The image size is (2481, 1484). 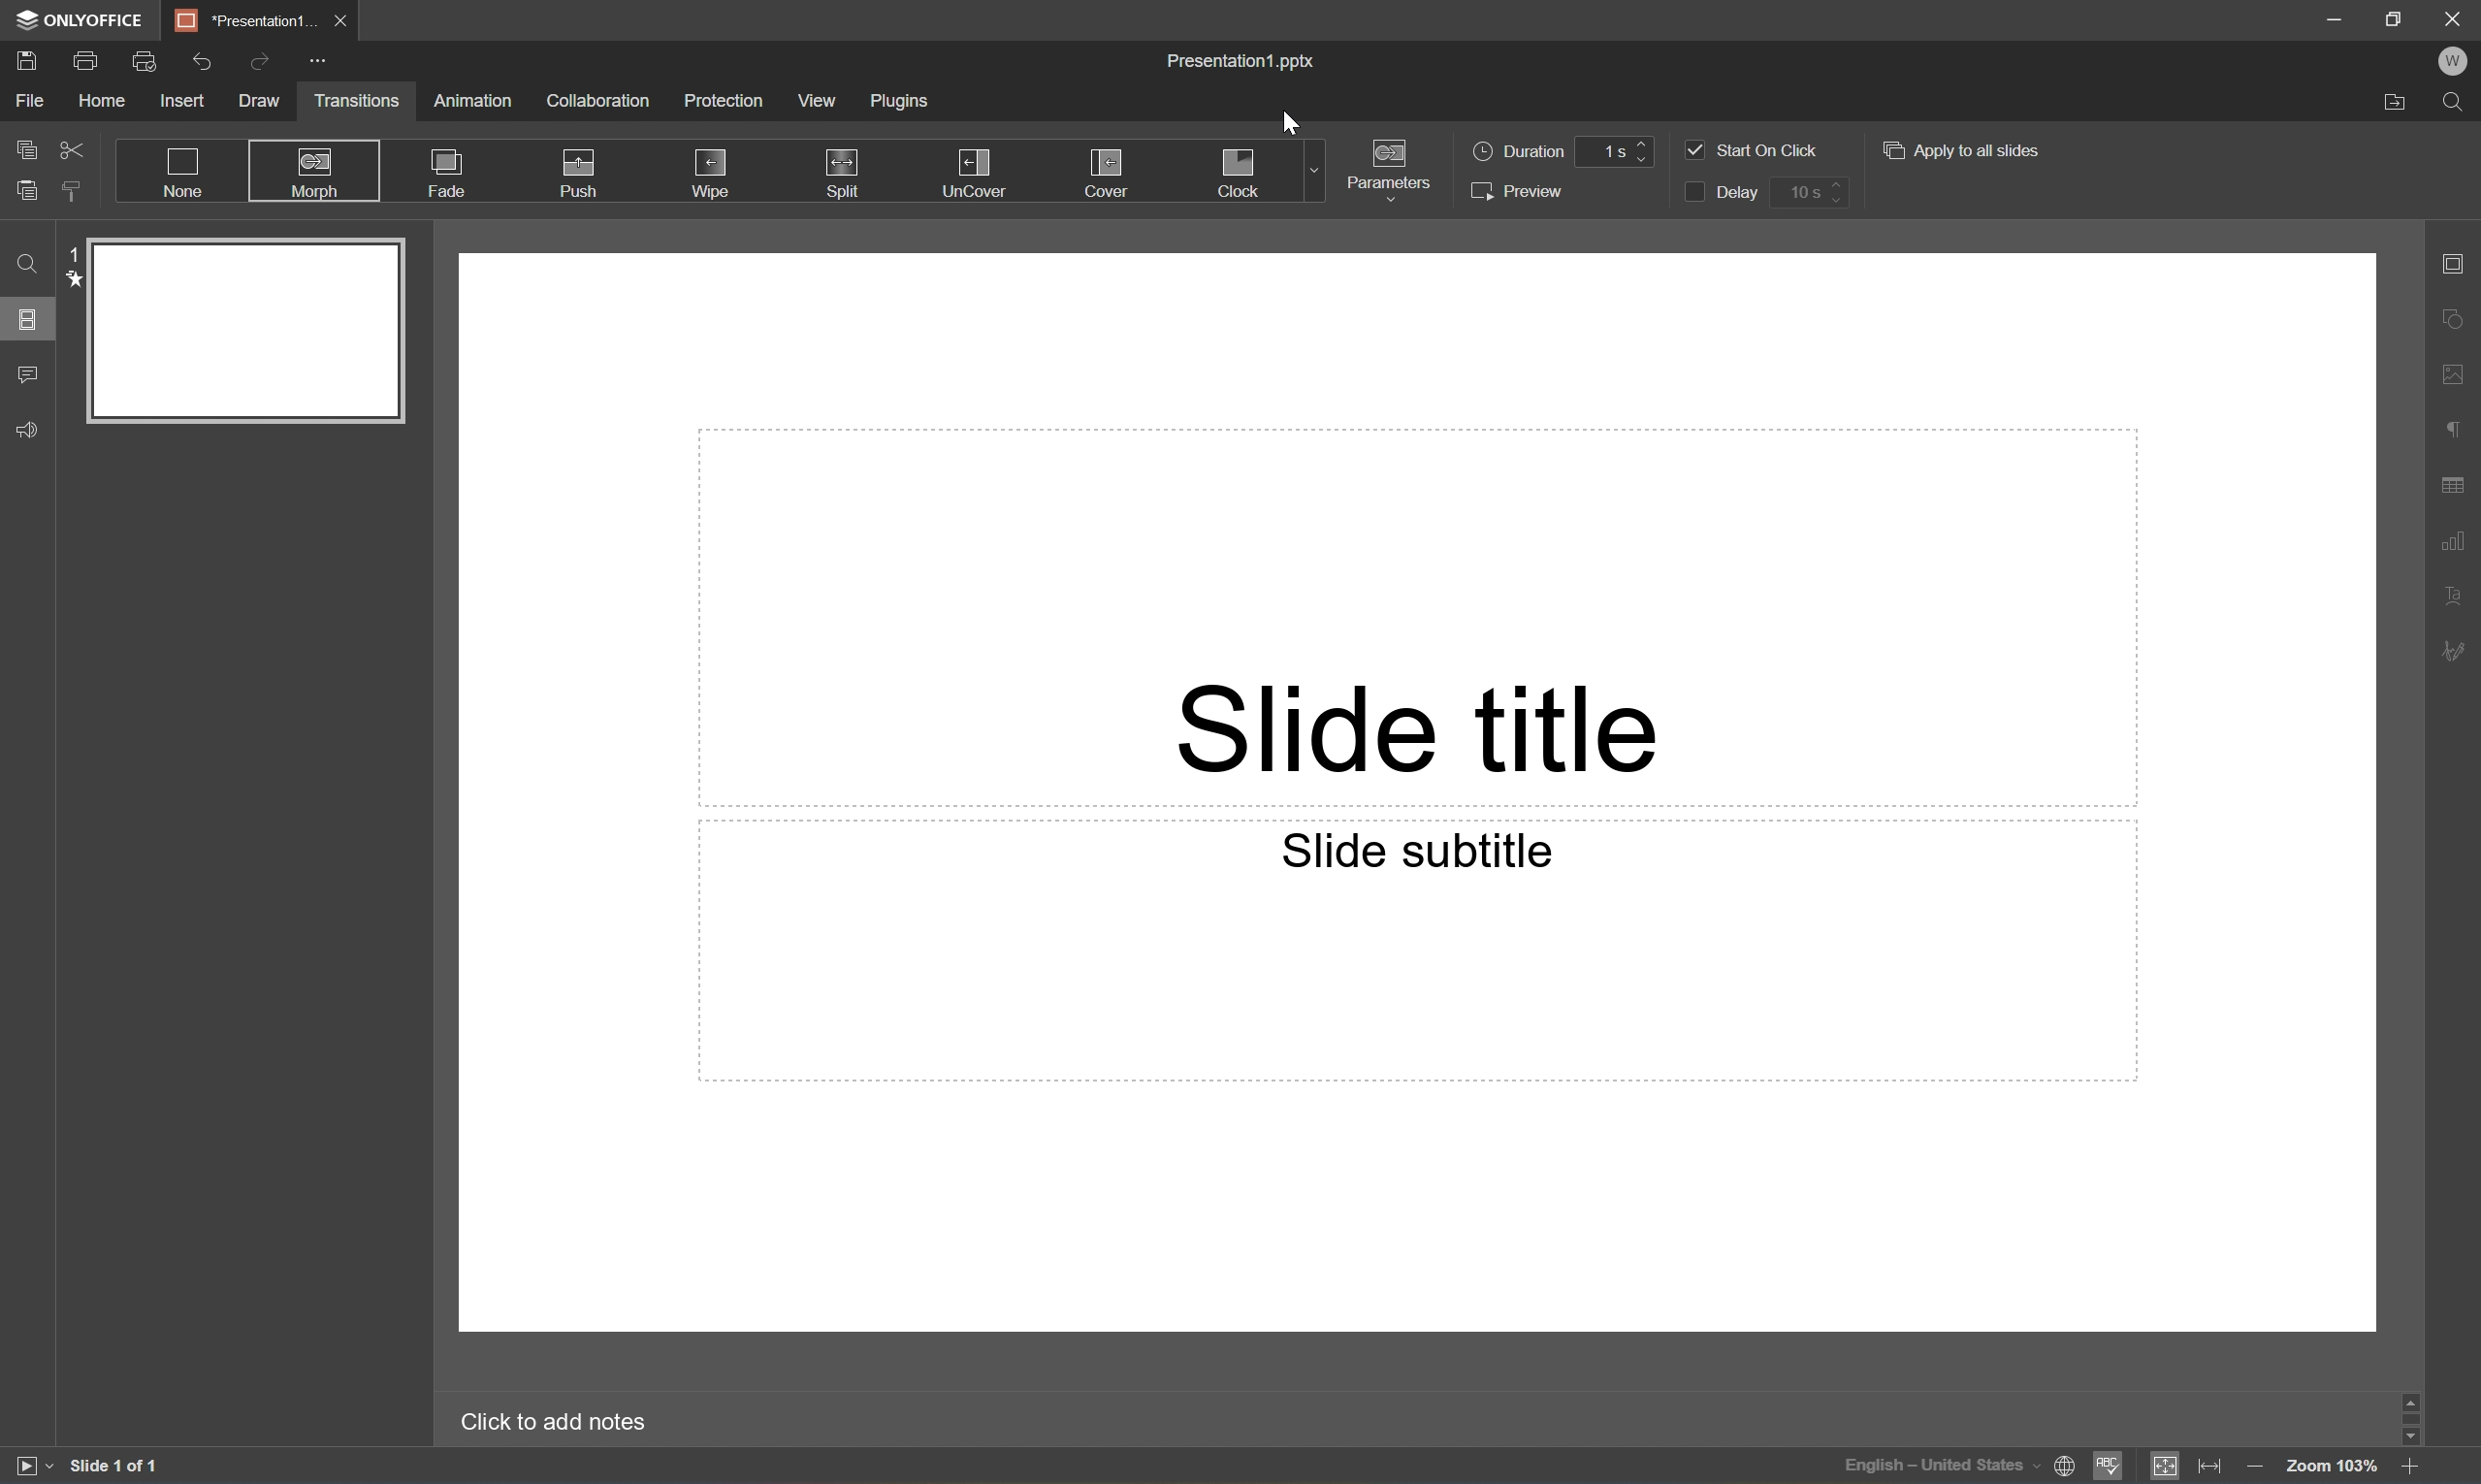 What do you see at coordinates (30, 432) in the screenshot?
I see `Feedback & Support` at bounding box center [30, 432].